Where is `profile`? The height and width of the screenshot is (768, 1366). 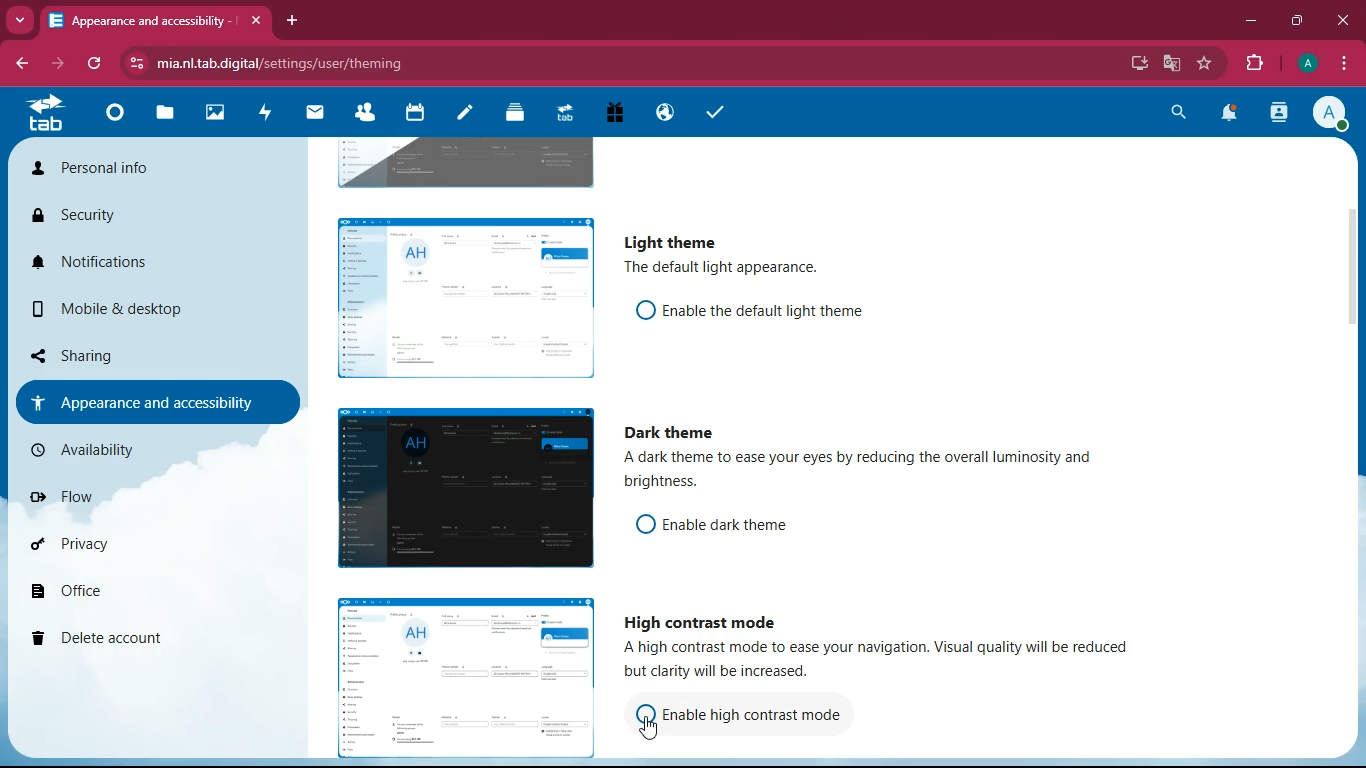 profile is located at coordinates (1310, 64).